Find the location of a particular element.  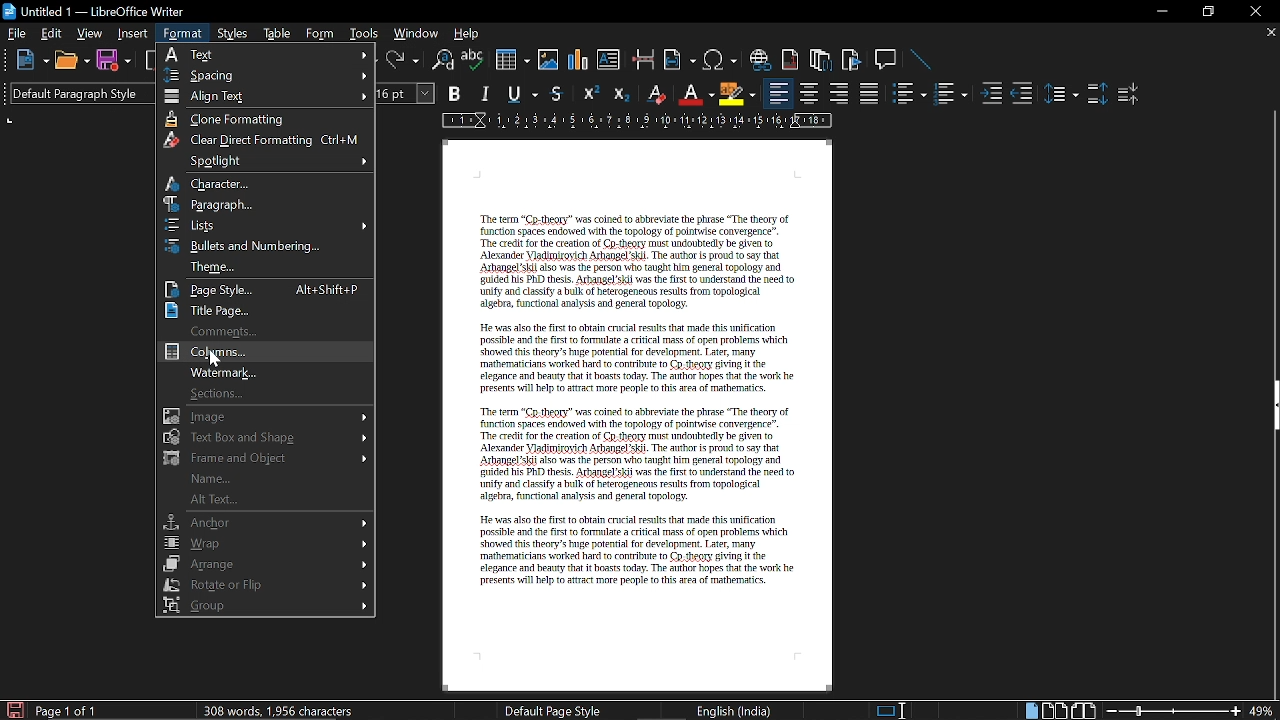

Clone formatting is located at coordinates (266, 119).